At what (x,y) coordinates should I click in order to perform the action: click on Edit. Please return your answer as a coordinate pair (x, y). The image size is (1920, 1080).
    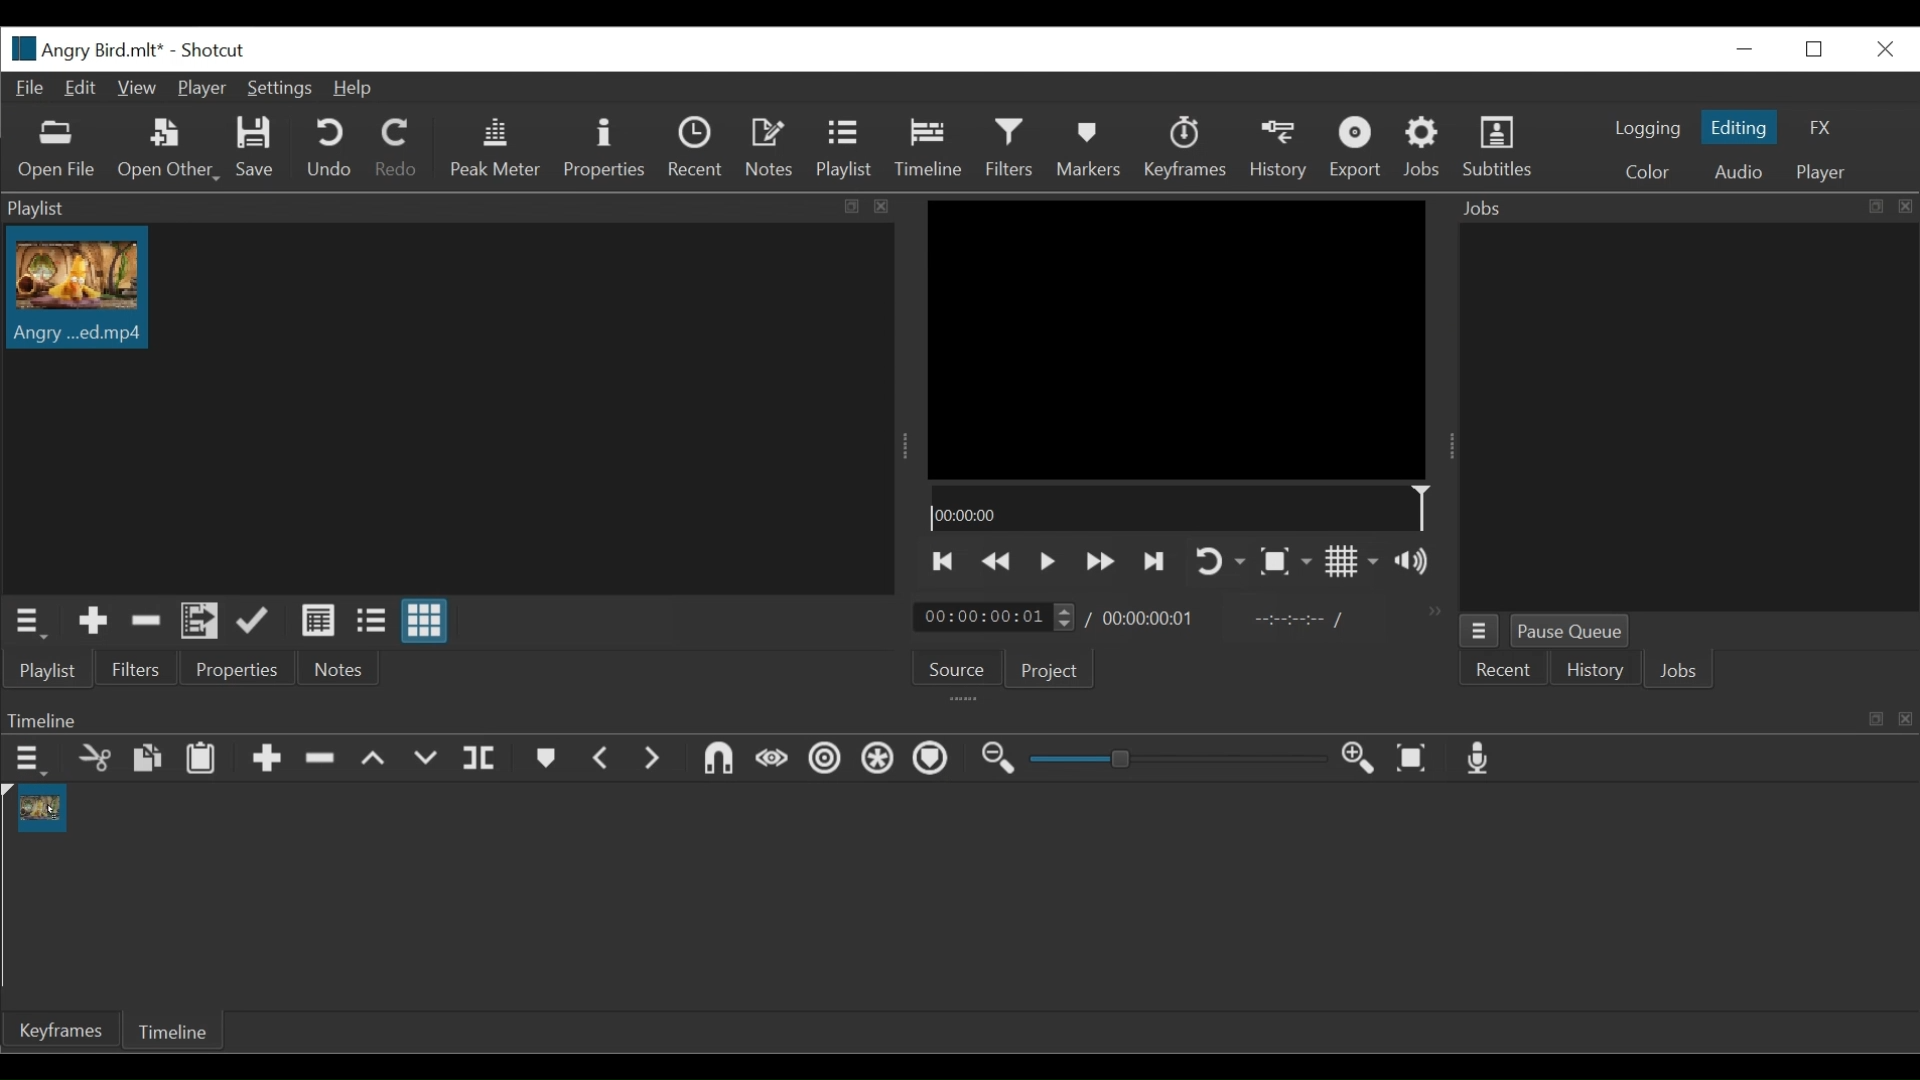
    Looking at the image, I should click on (83, 89).